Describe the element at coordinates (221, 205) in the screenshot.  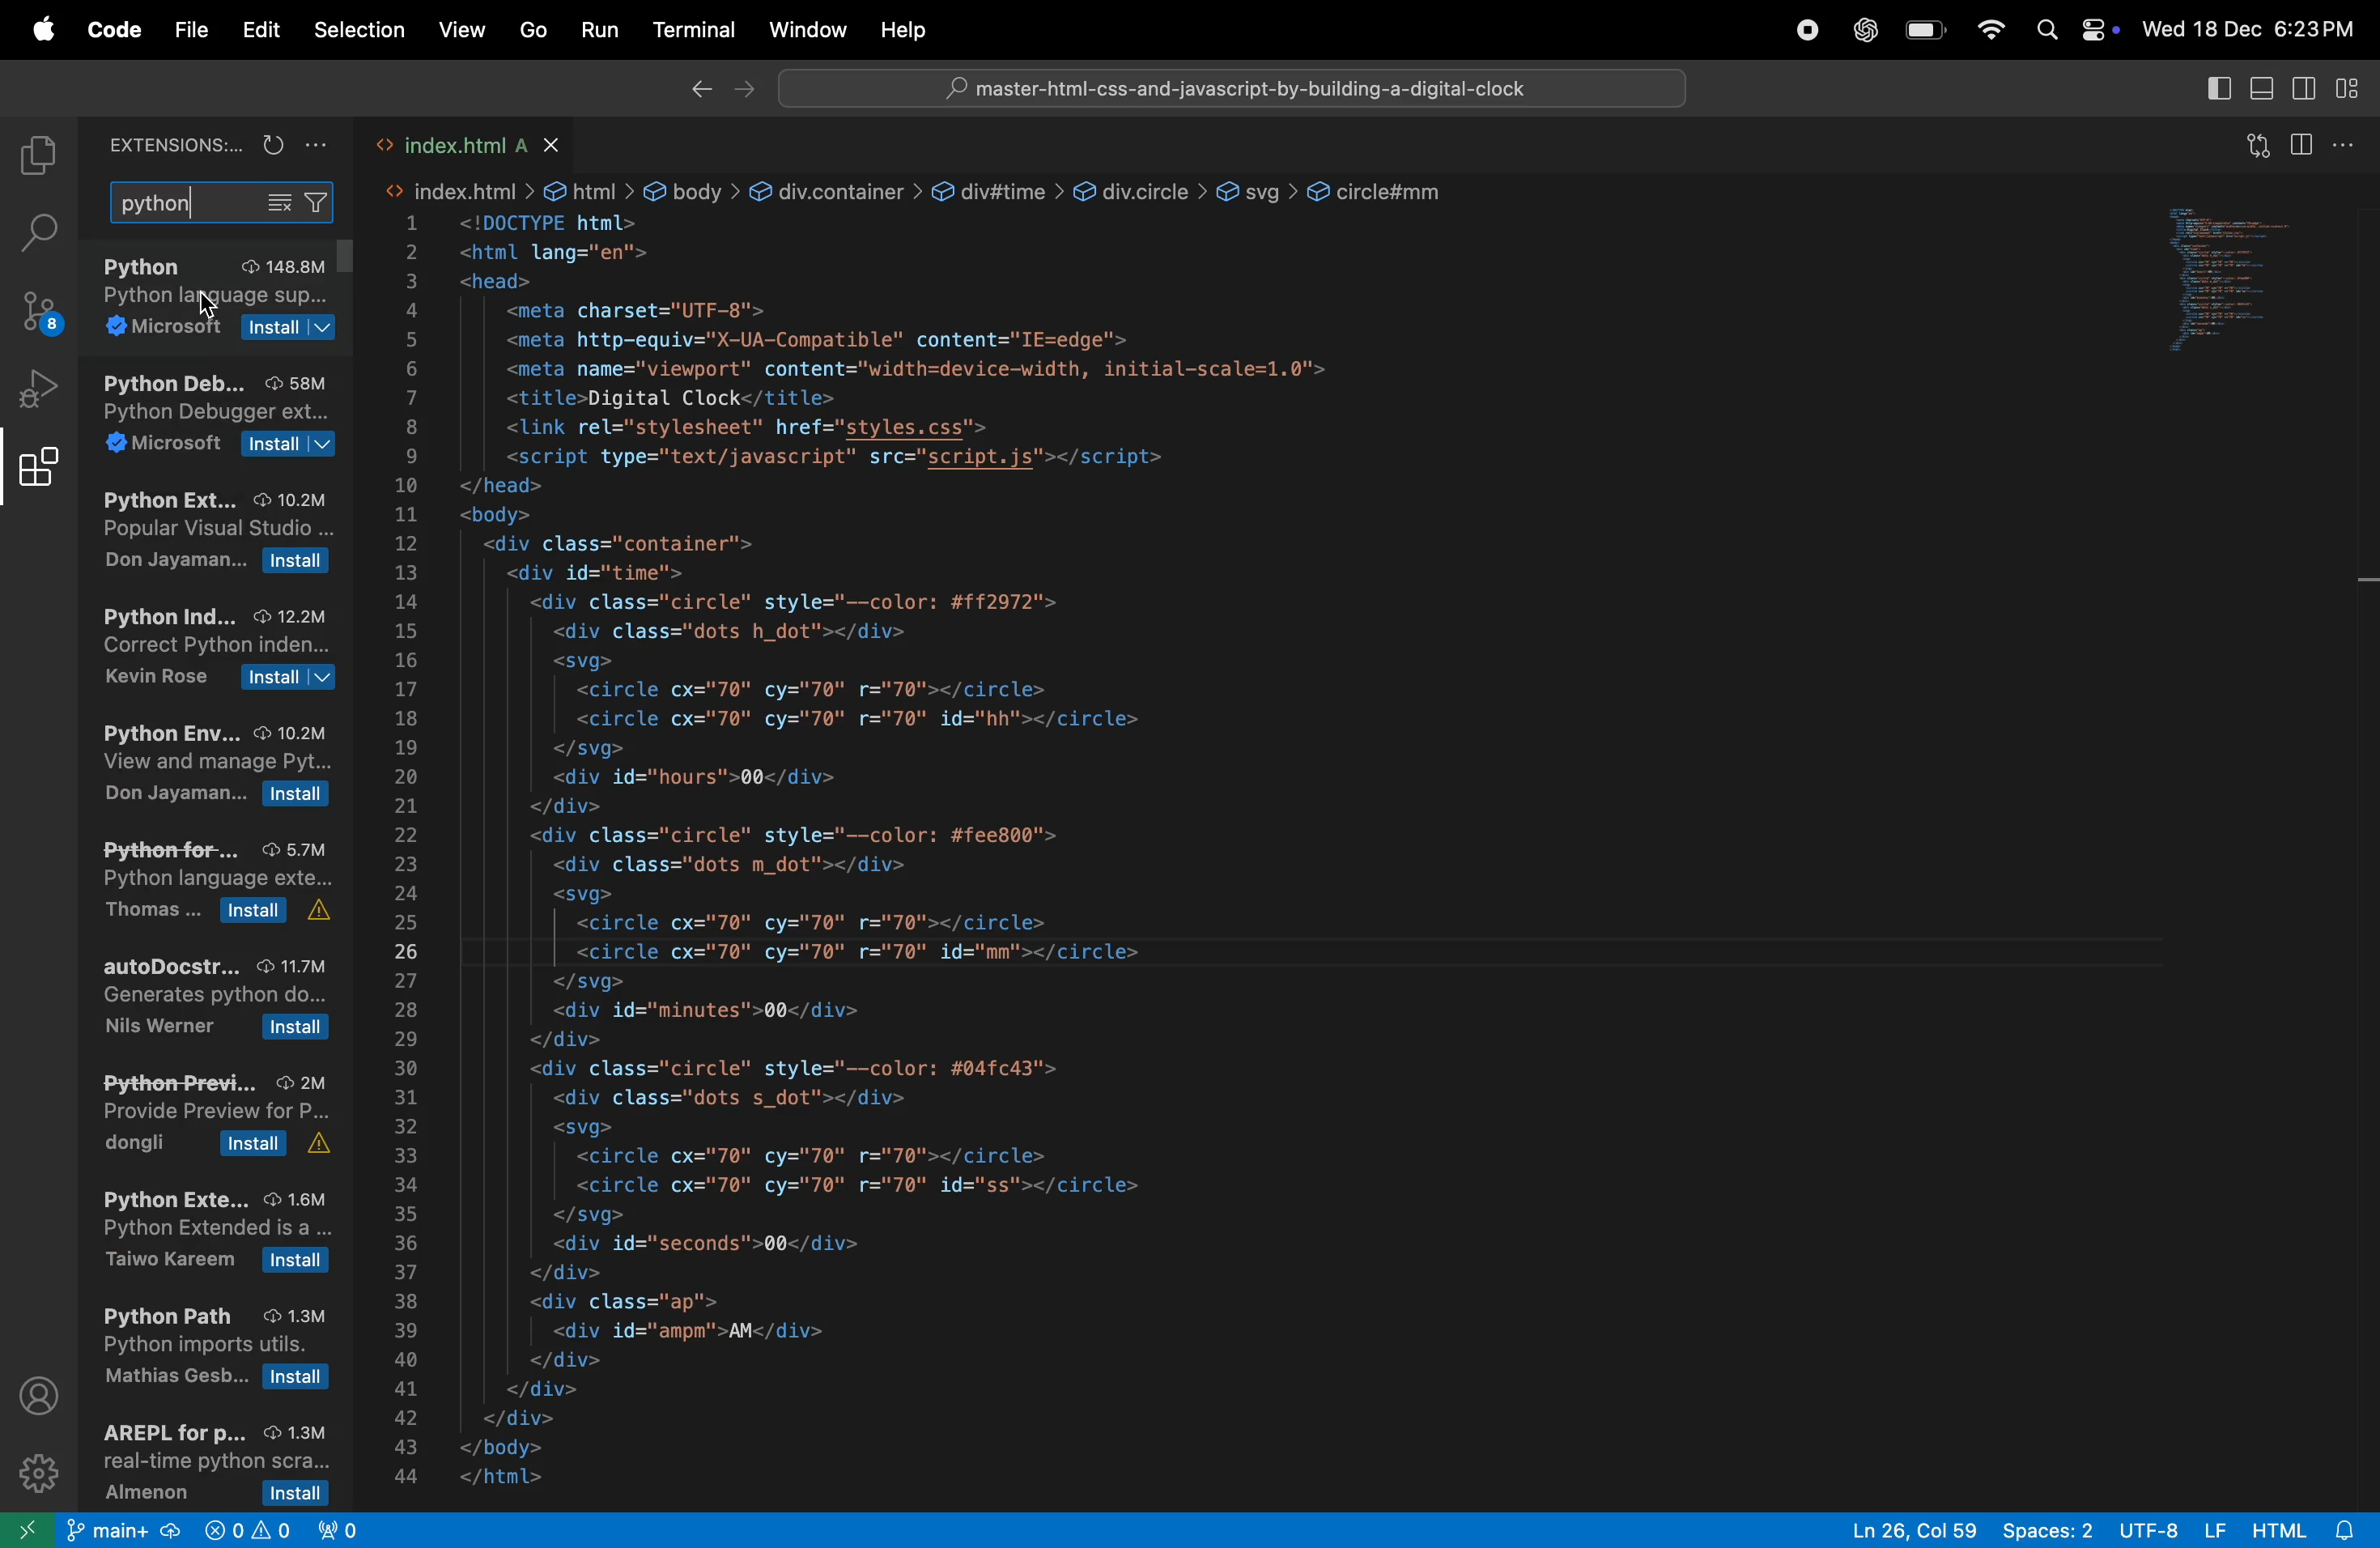
I see `python` at that location.